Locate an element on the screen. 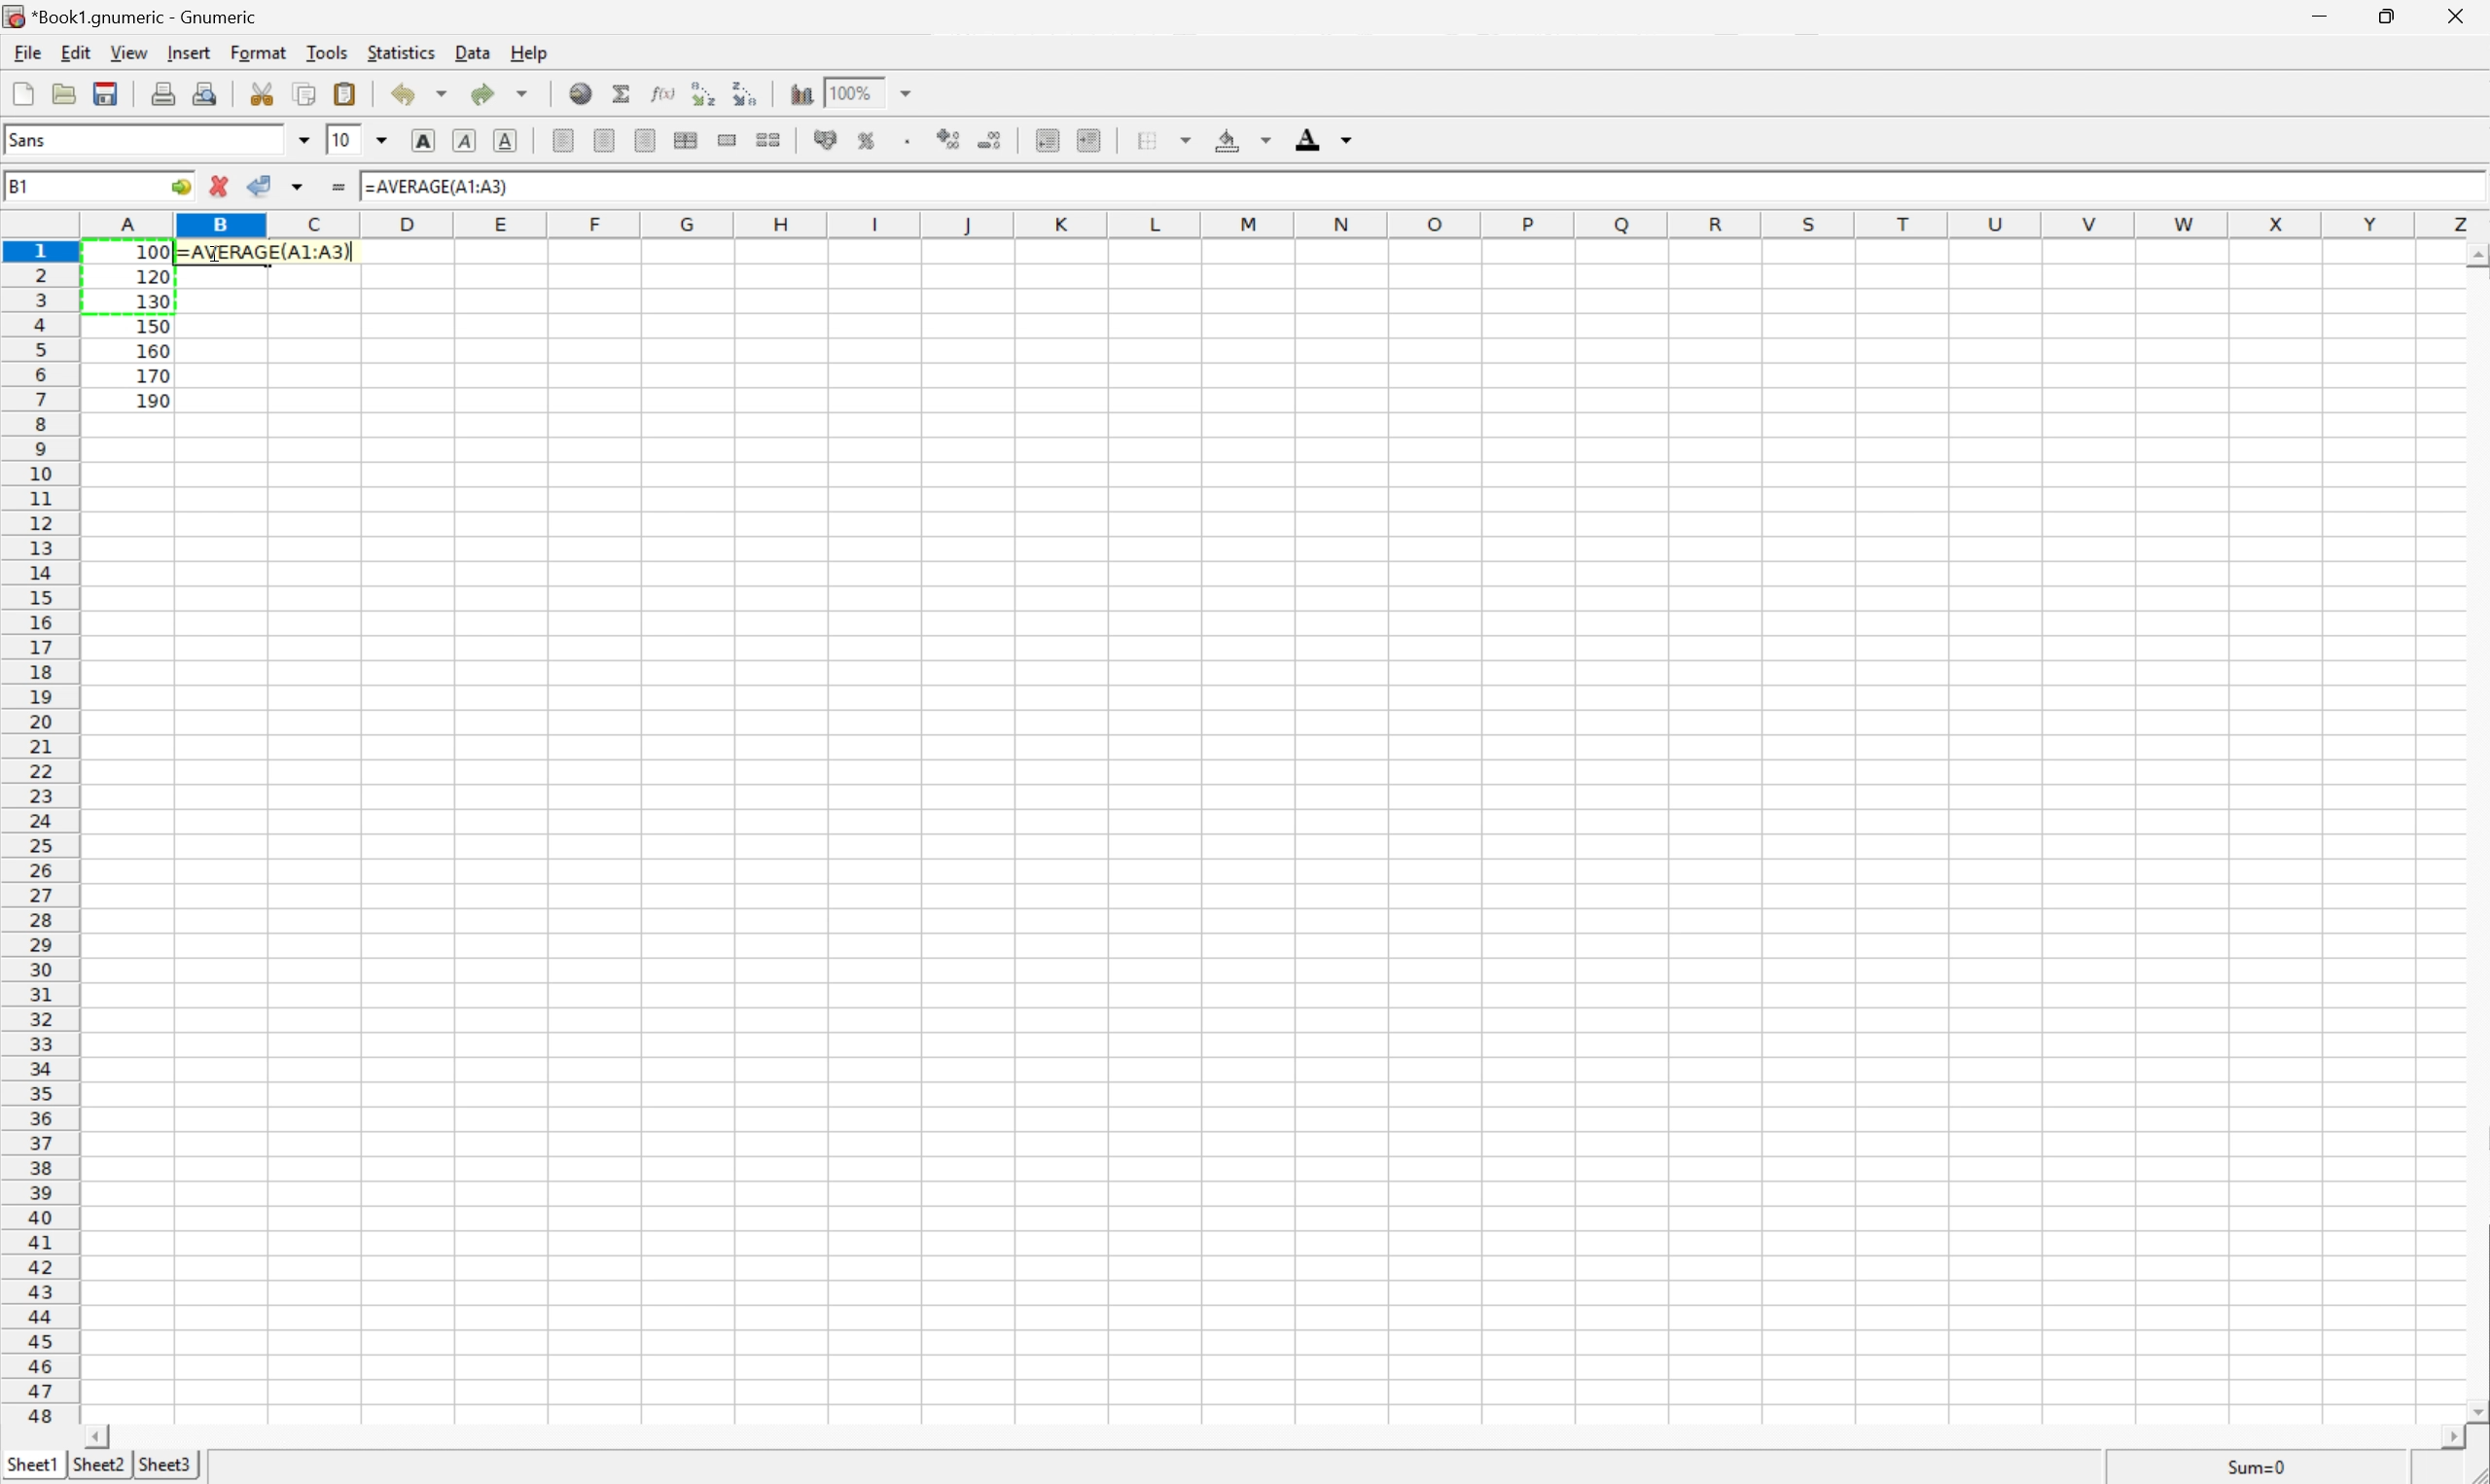 The image size is (2490, 1484). Minimize is located at coordinates (2314, 15).